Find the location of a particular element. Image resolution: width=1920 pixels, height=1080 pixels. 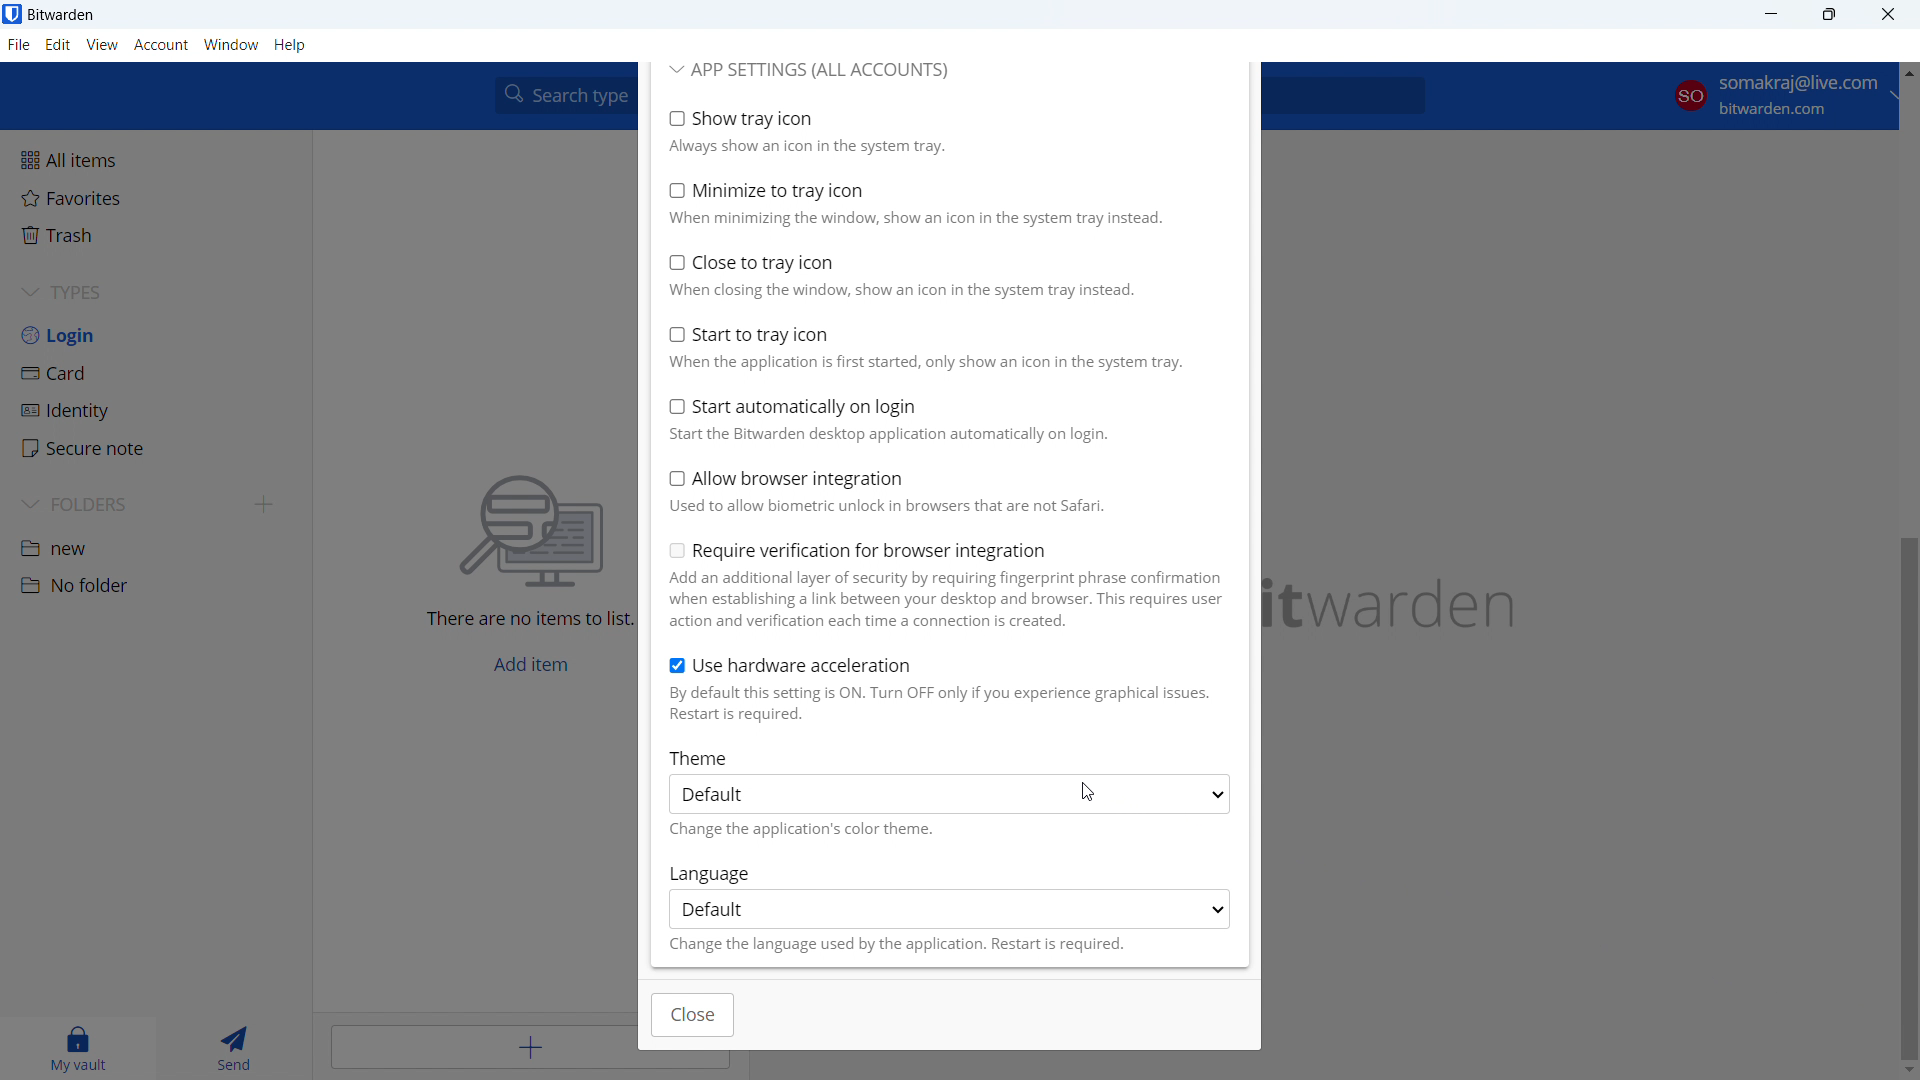

strat to tray icon is located at coordinates (942, 346).